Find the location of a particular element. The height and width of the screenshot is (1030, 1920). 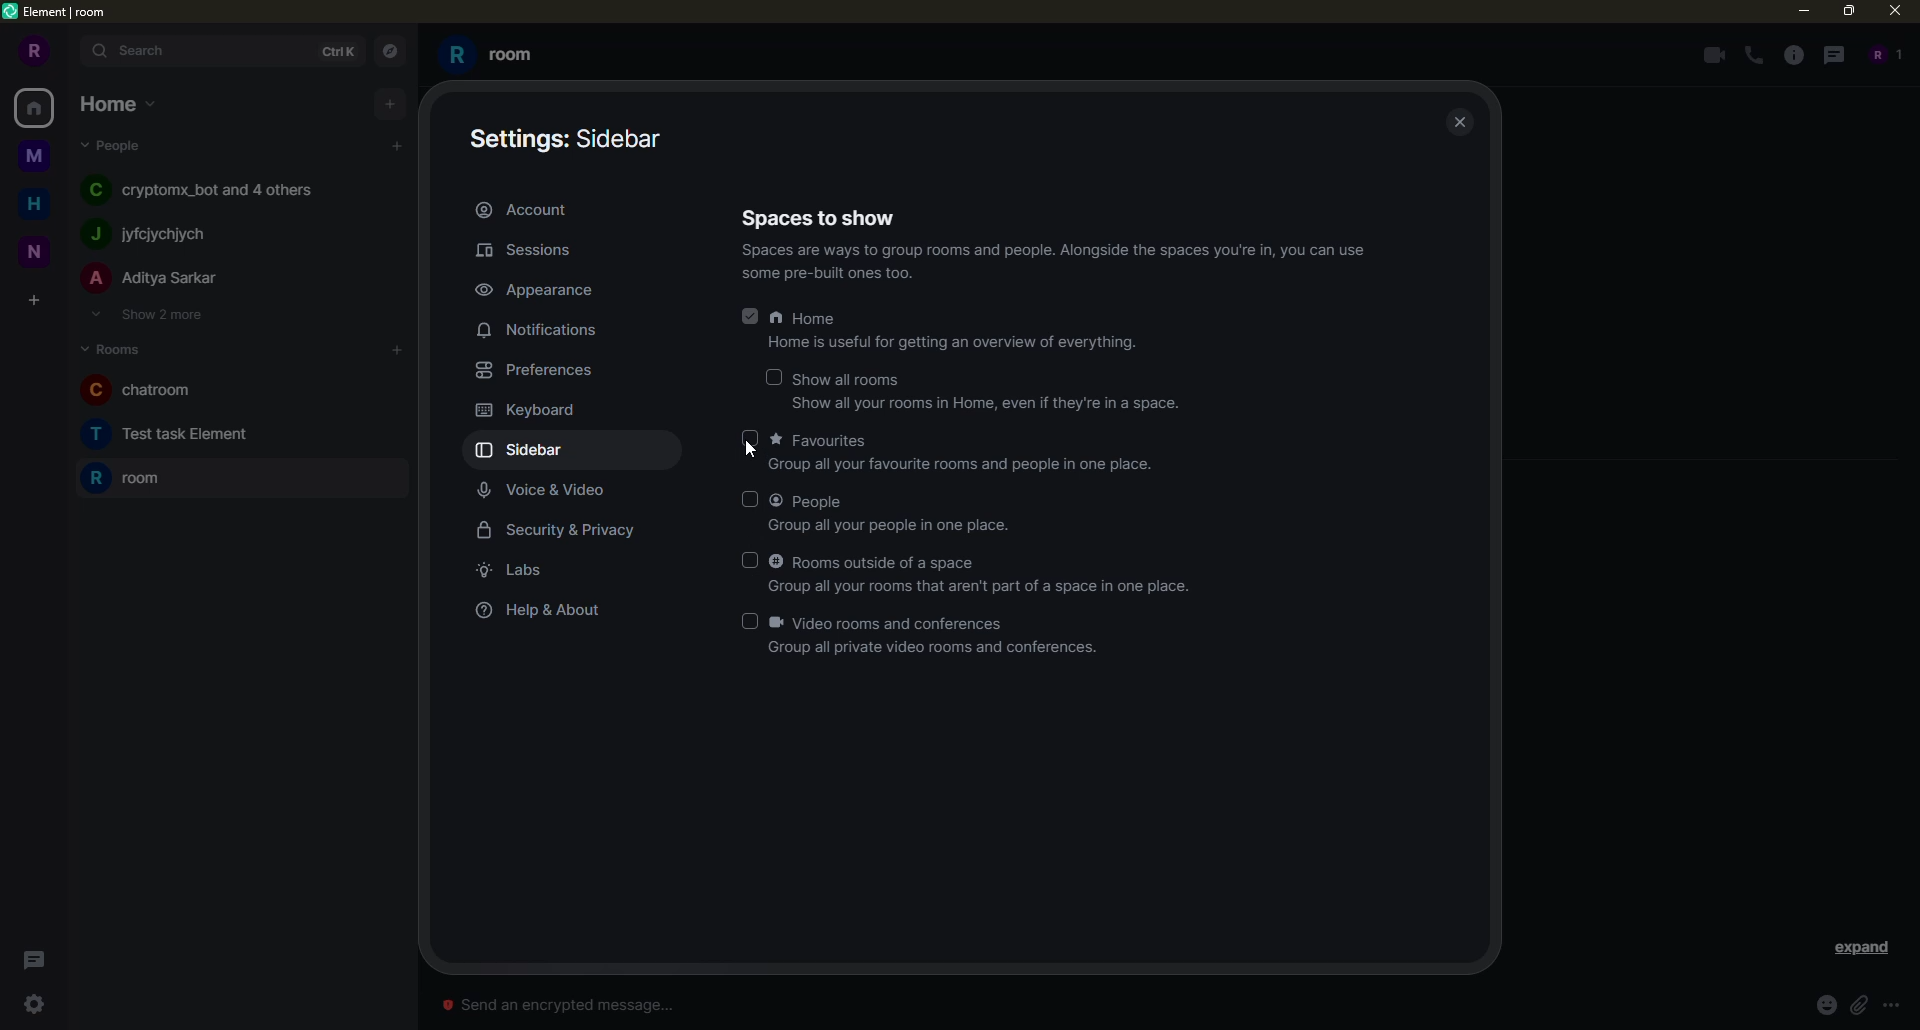

appearance is located at coordinates (537, 288).